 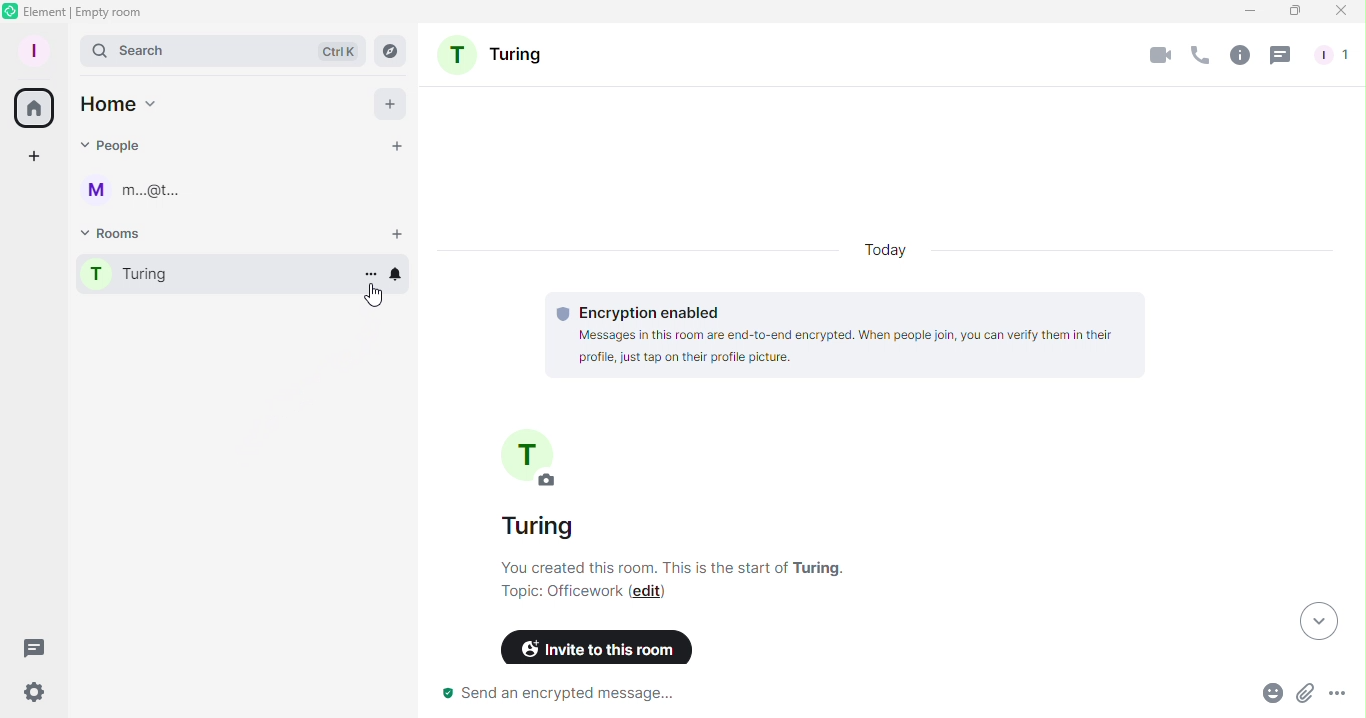 What do you see at coordinates (654, 592) in the screenshot?
I see `Edit` at bounding box center [654, 592].